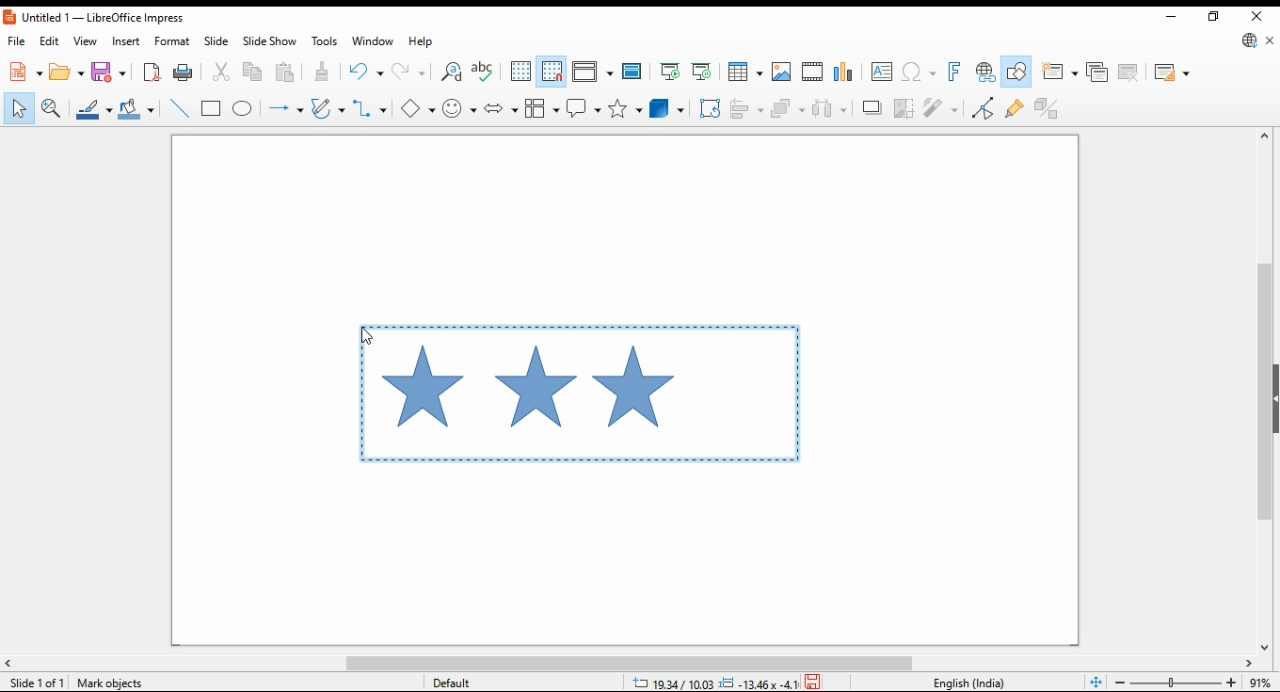 This screenshot has height=692, width=1280. Describe the element at coordinates (484, 73) in the screenshot. I see `check spelling` at that location.